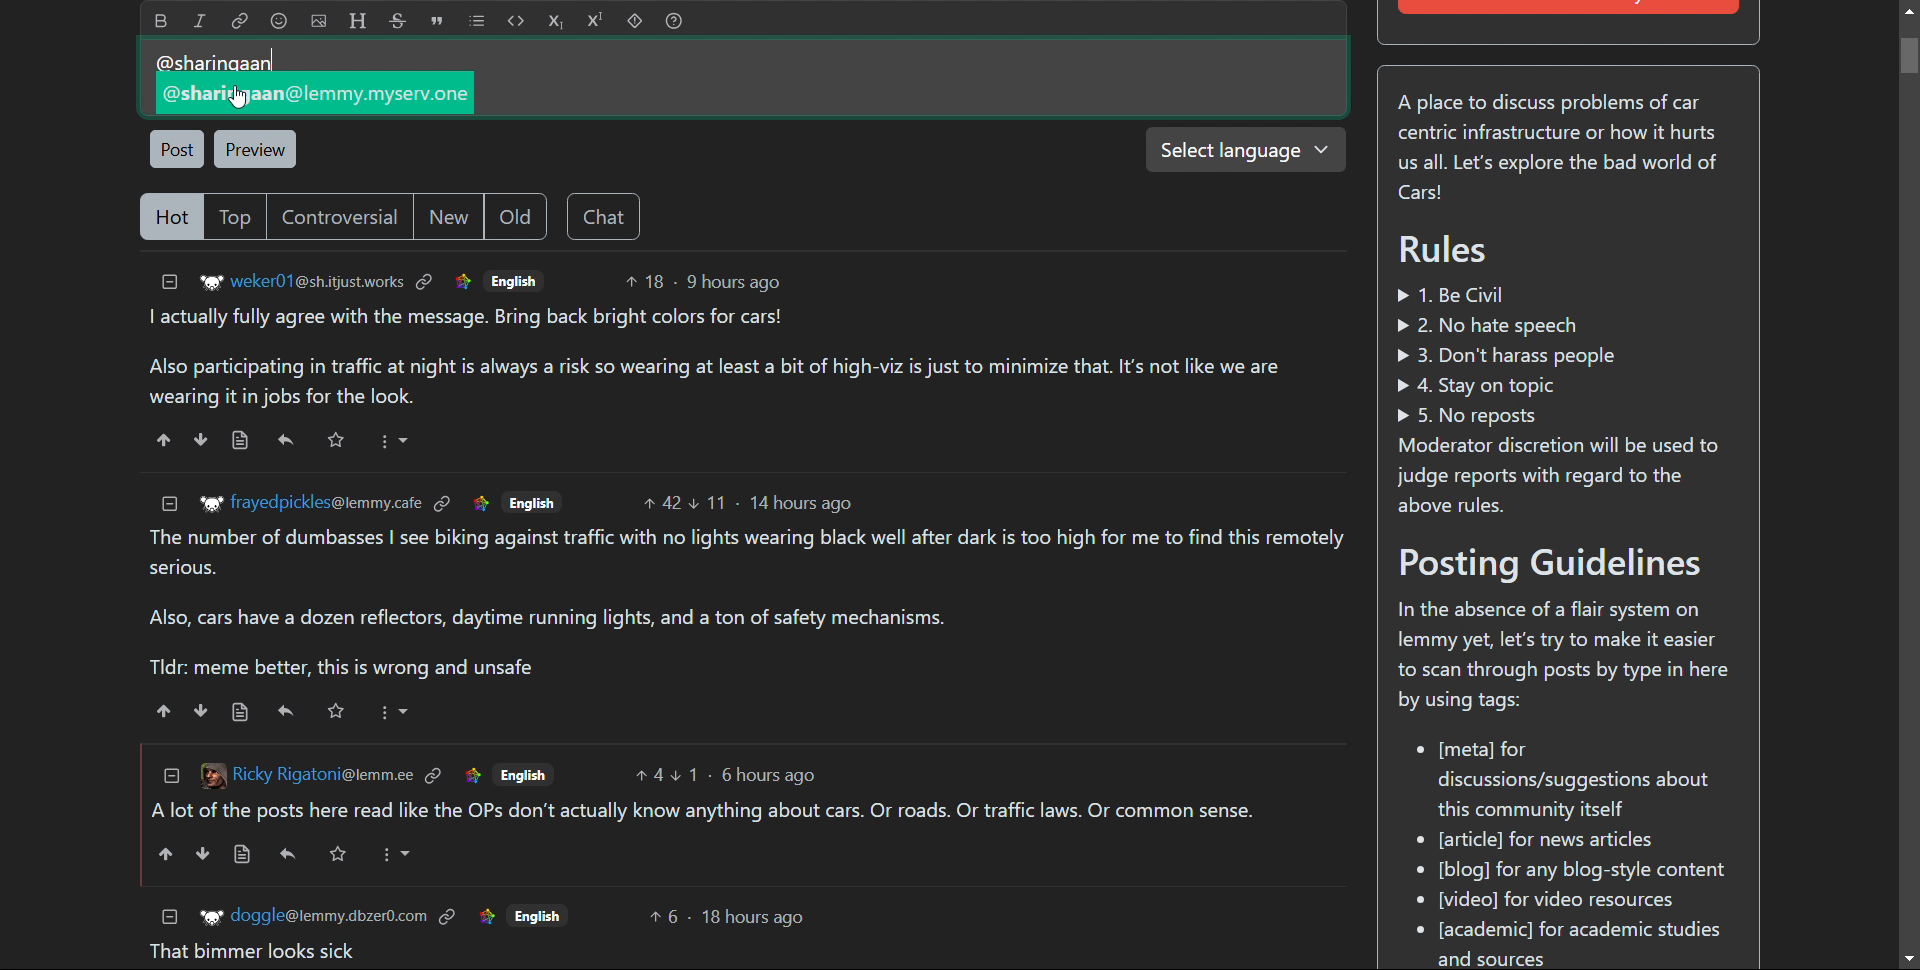 This screenshot has width=1920, height=970. Describe the element at coordinates (732, 282) in the screenshot. I see `9 hours ago` at that location.